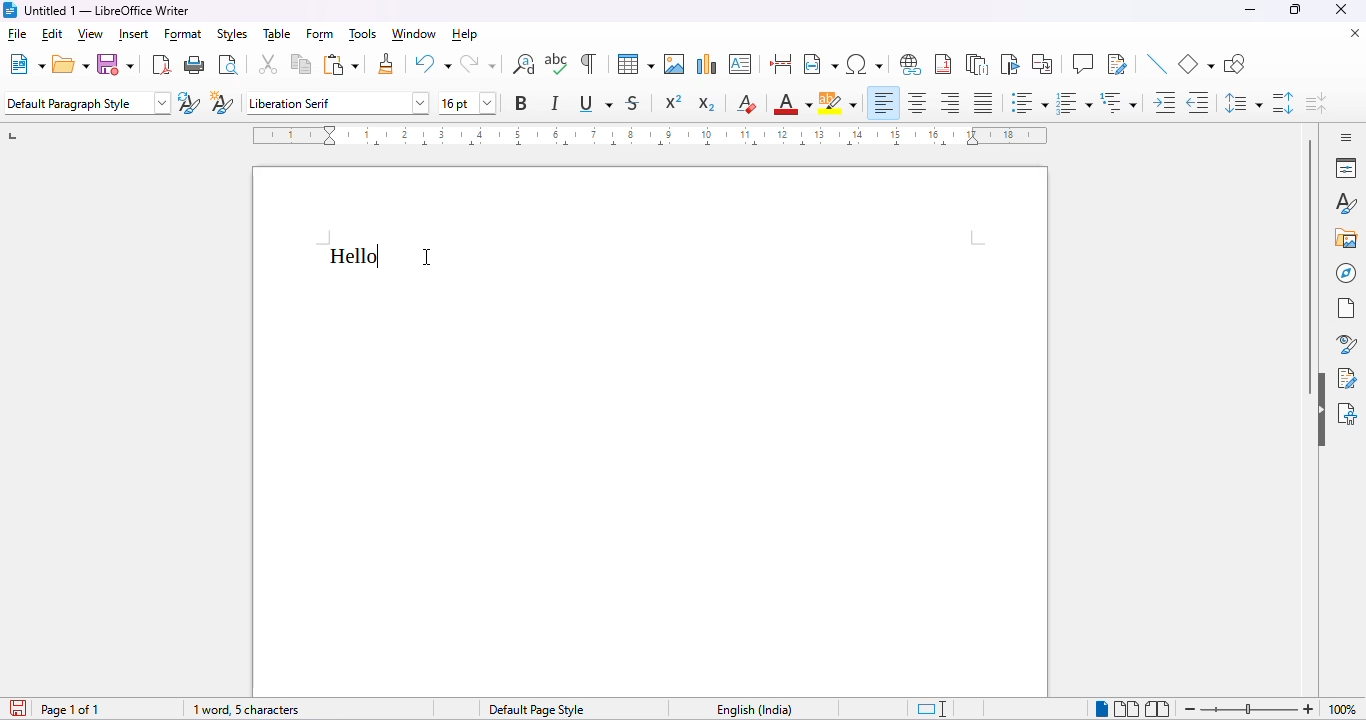 Image resolution: width=1366 pixels, height=720 pixels. I want to click on select outline format, so click(1119, 102).